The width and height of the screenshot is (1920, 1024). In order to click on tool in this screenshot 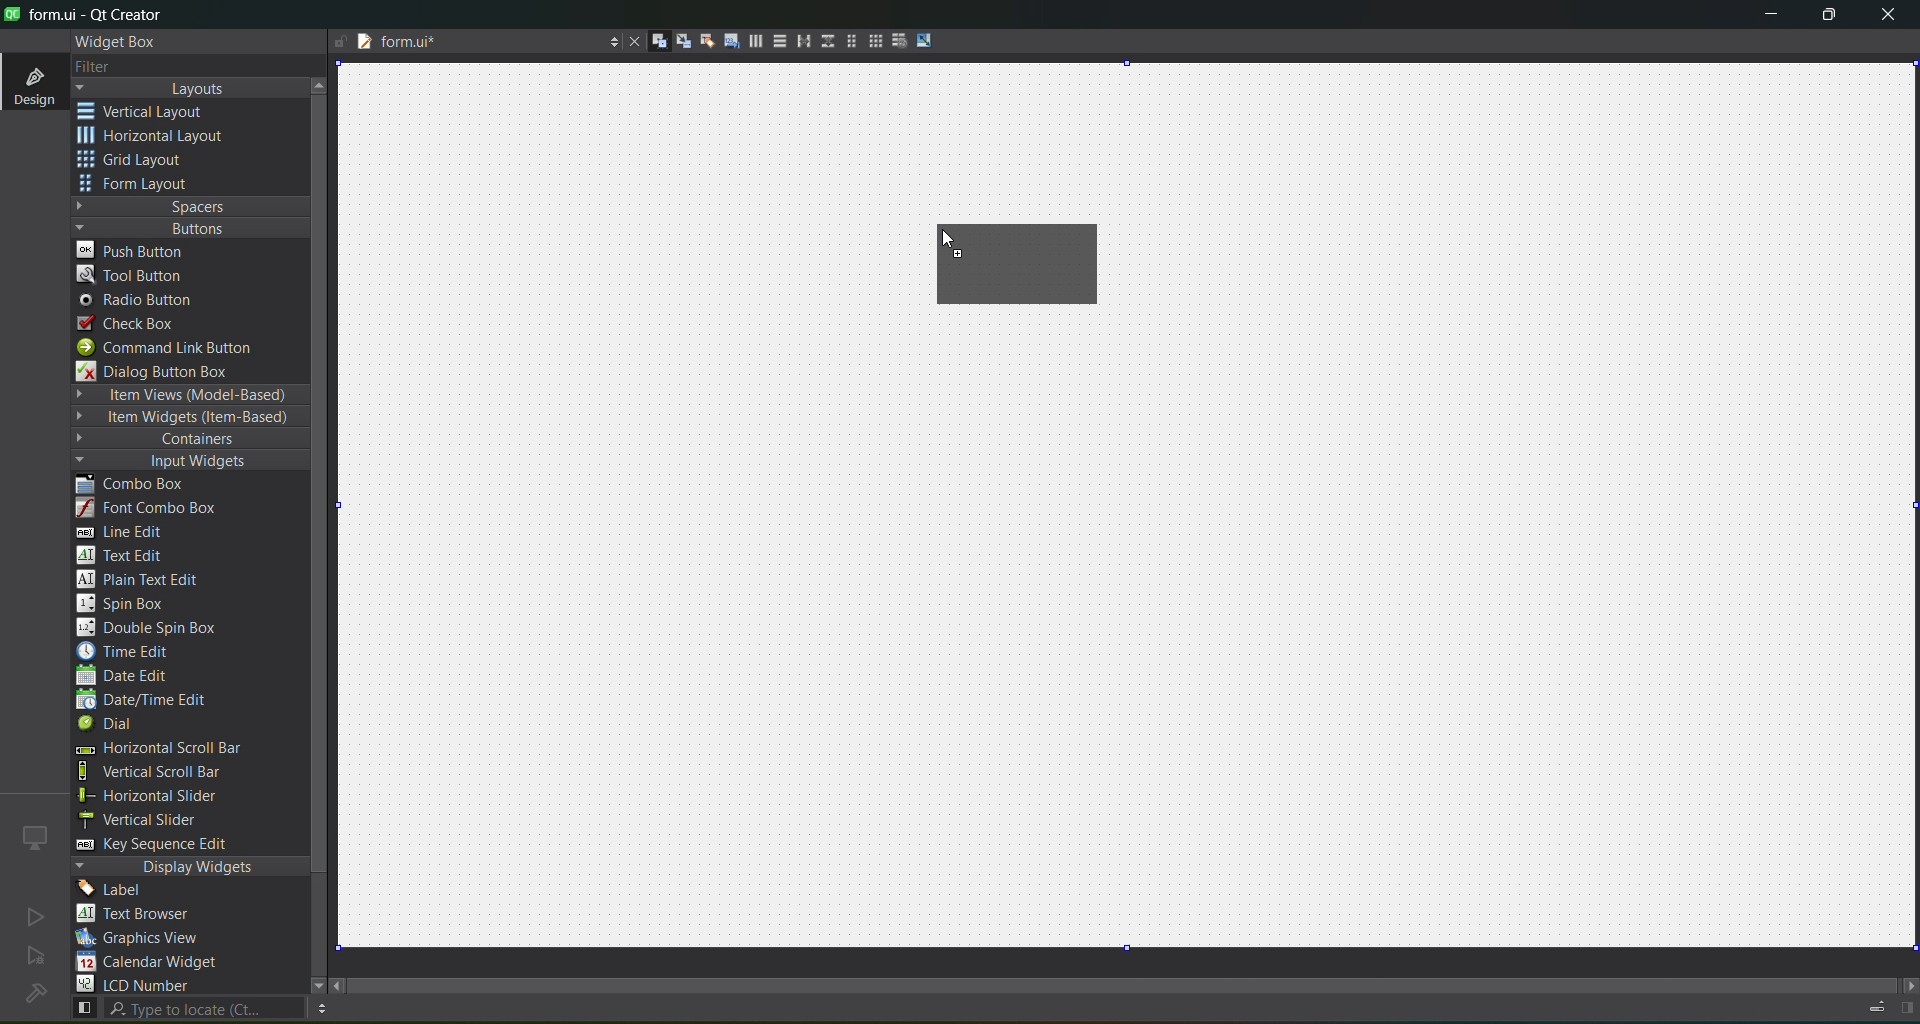, I will do `click(134, 274)`.